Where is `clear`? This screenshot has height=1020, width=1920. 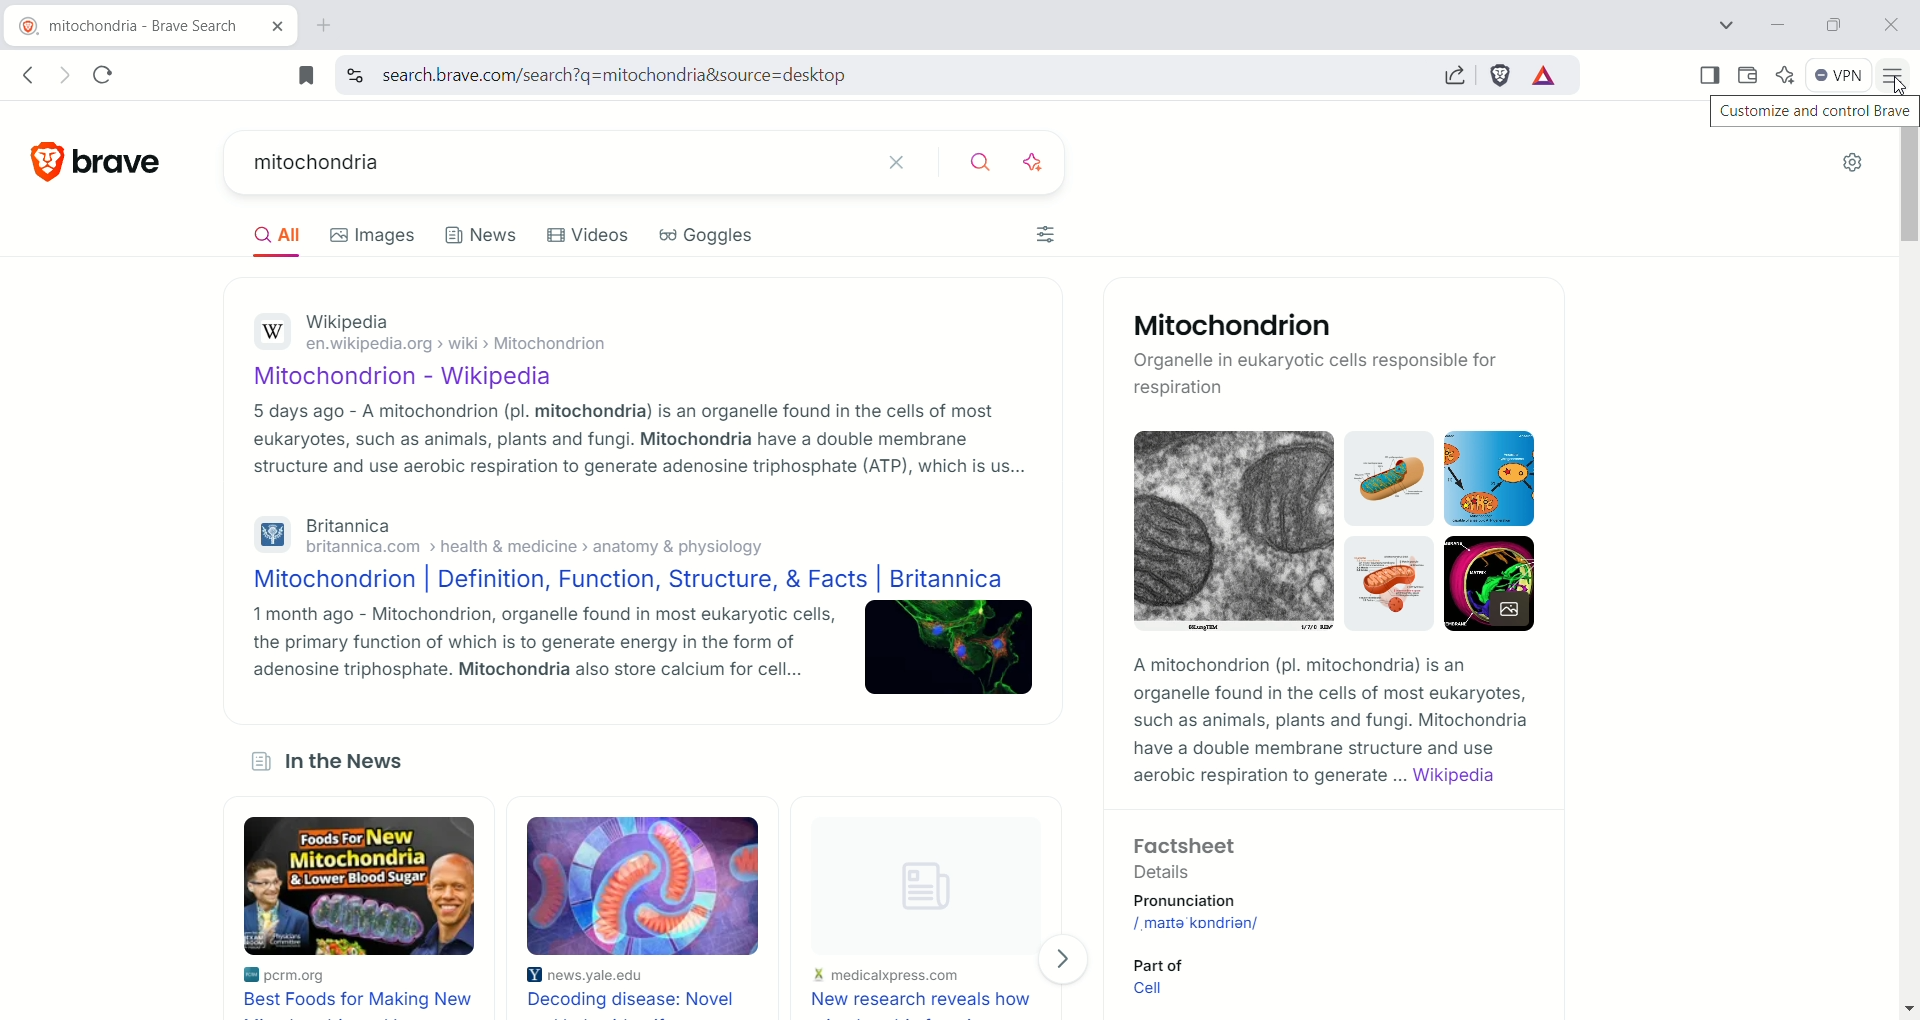
clear is located at coordinates (902, 163).